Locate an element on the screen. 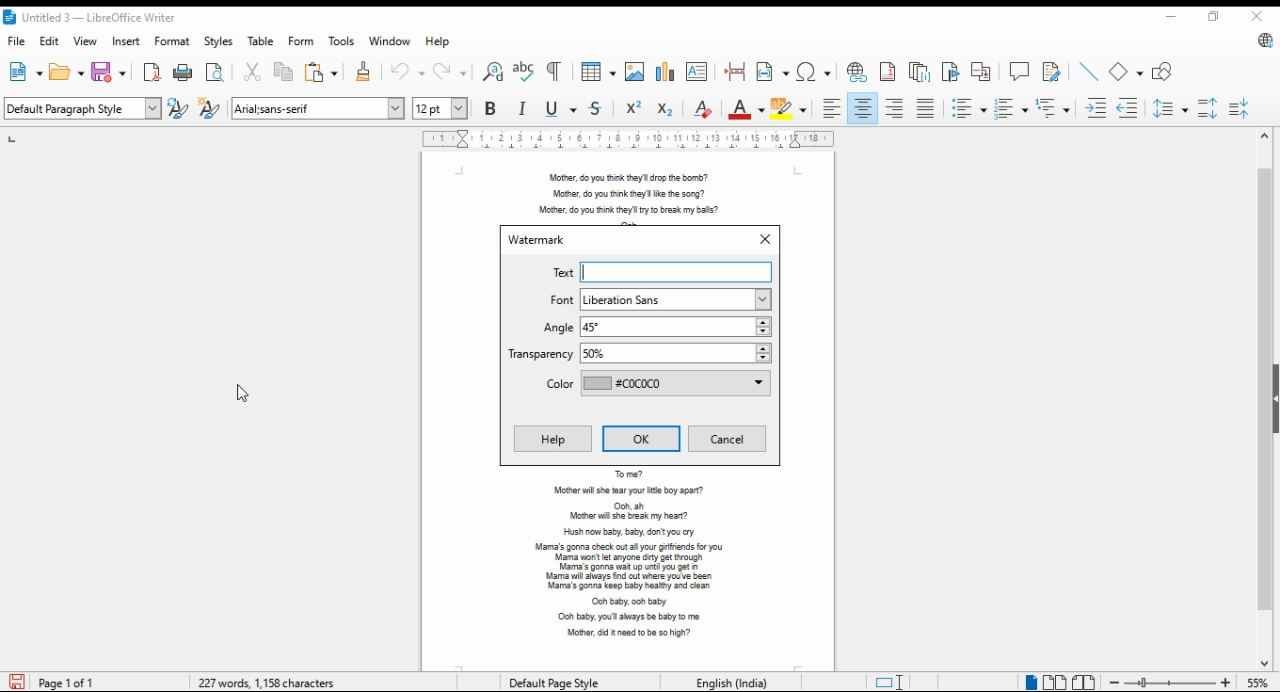  angle is located at coordinates (655, 327).